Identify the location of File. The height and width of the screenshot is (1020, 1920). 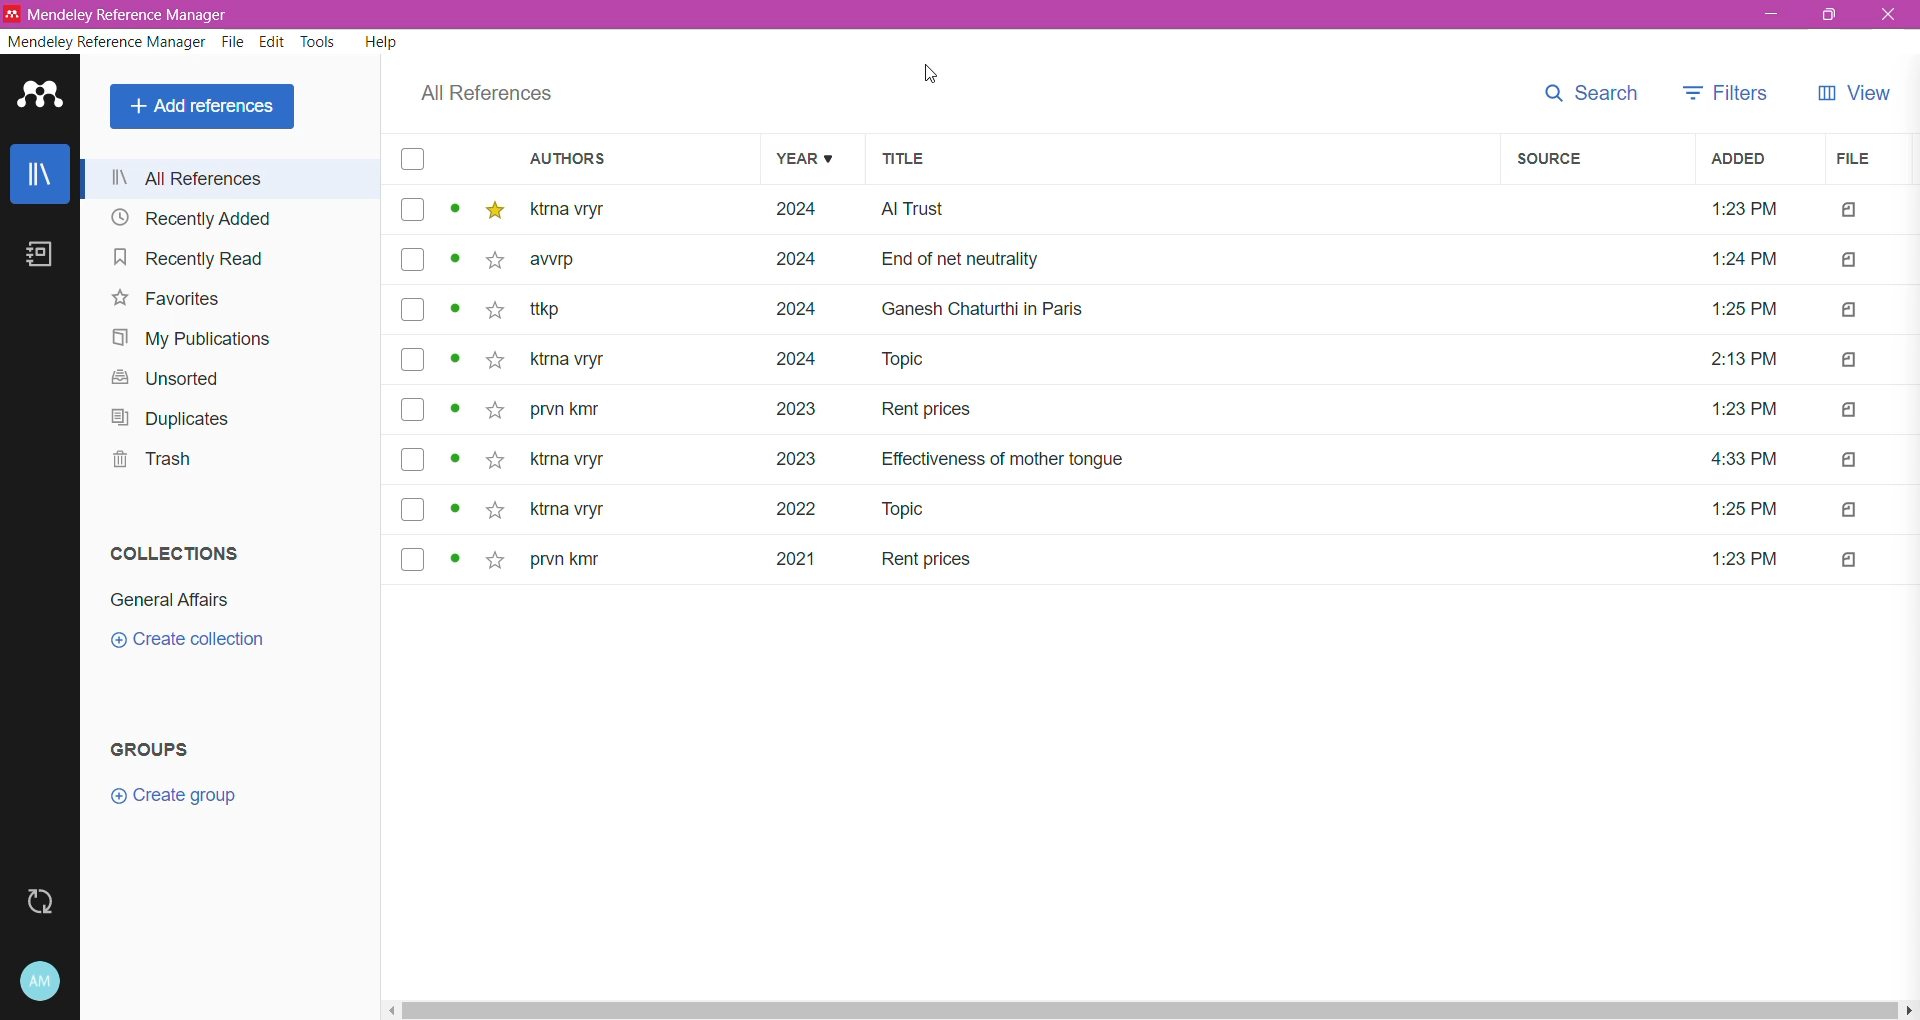
(234, 42).